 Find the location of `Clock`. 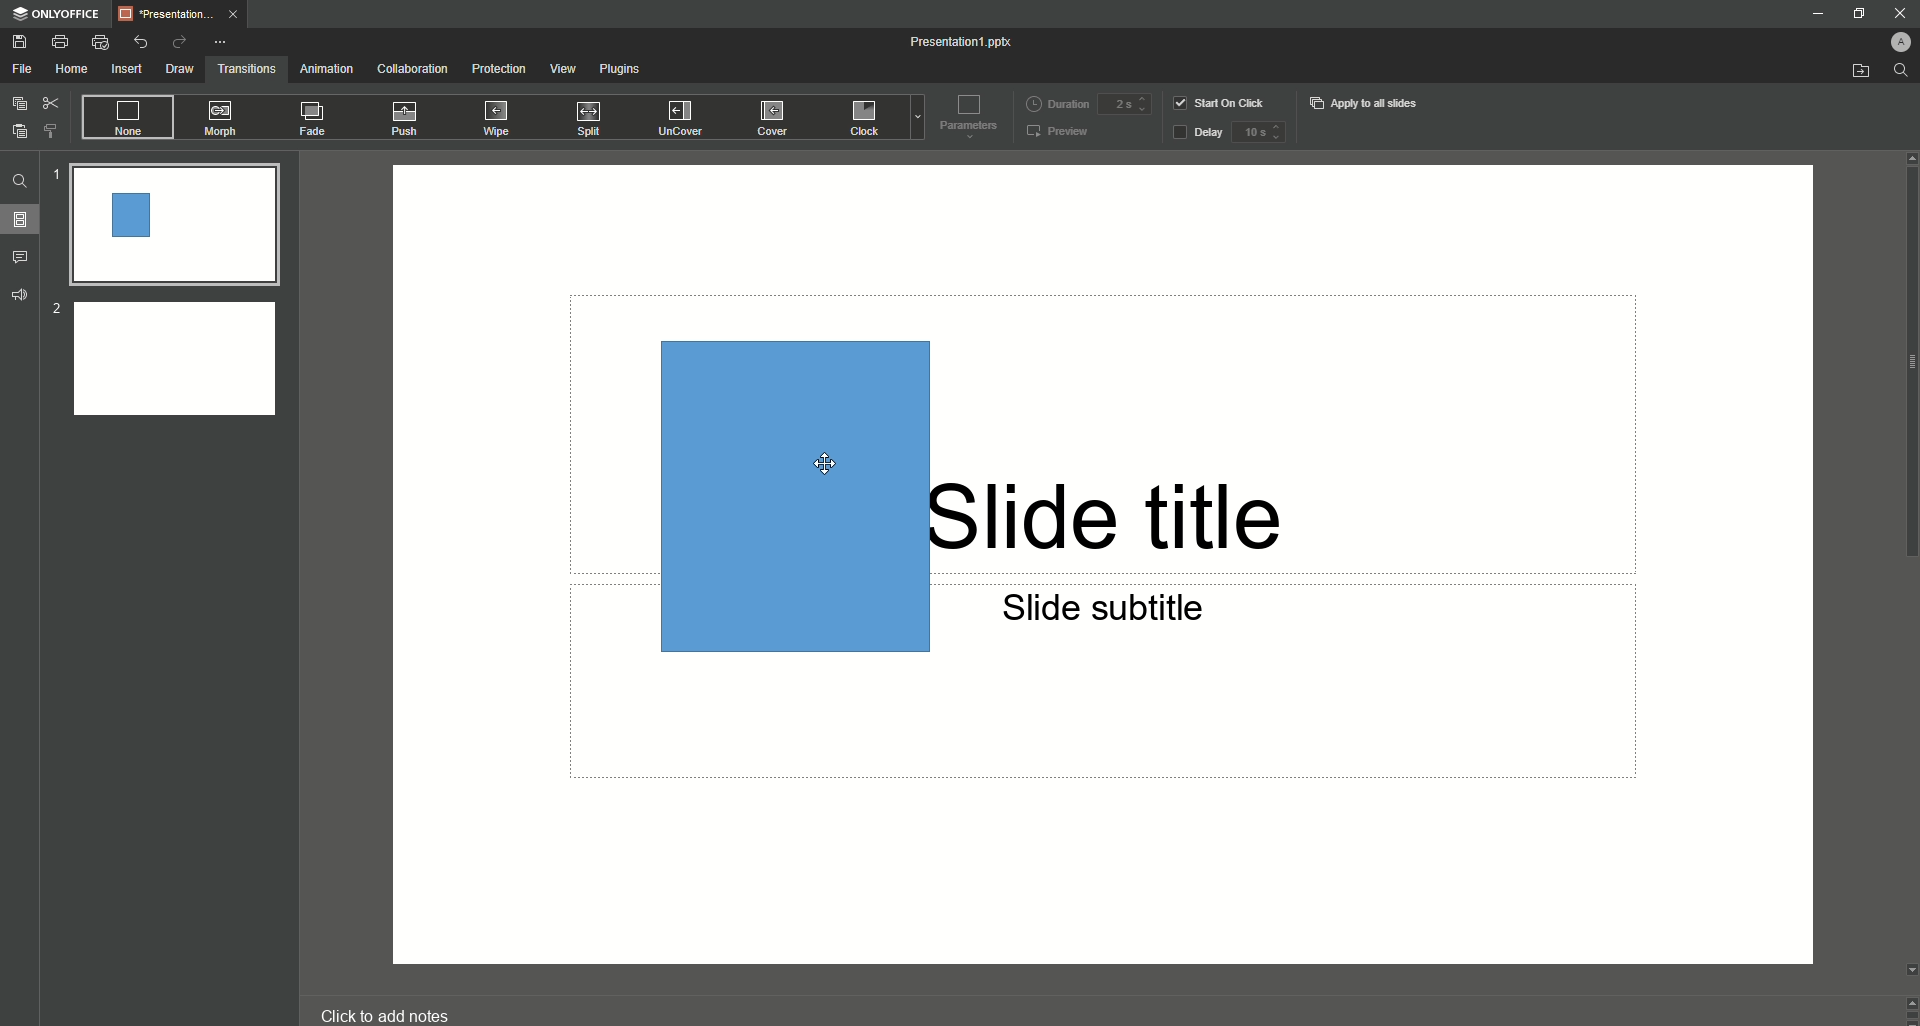

Clock is located at coordinates (860, 120).